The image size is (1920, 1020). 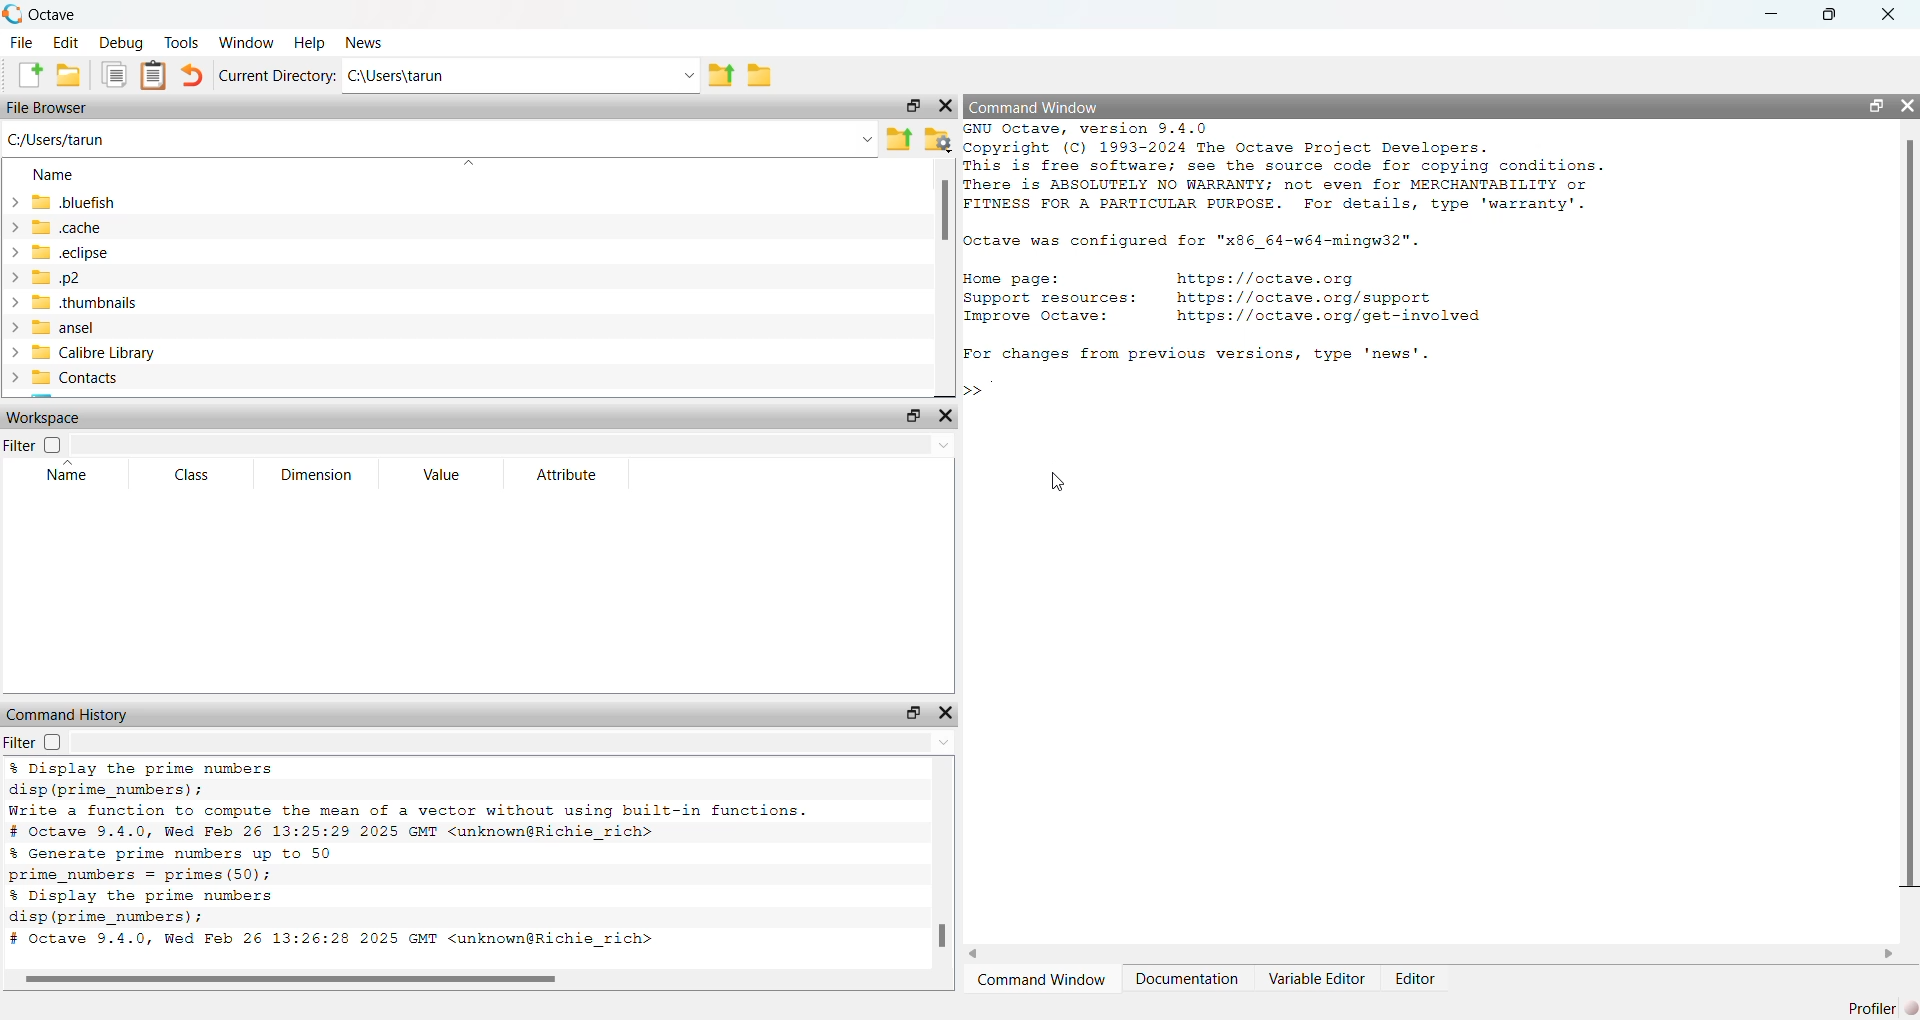 What do you see at coordinates (1910, 513) in the screenshot?
I see `scroll bar` at bounding box center [1910, 513].